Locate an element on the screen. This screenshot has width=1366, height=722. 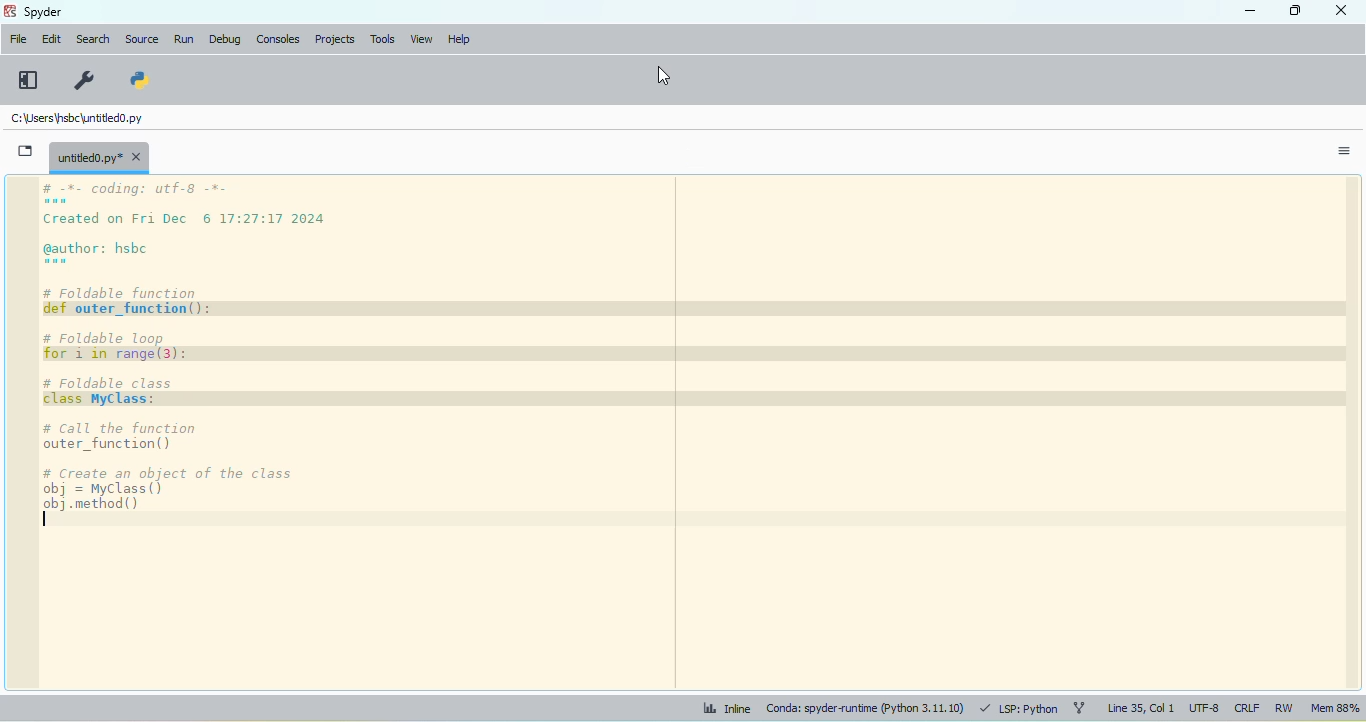
git branch is located at coordinates (1079, 707).